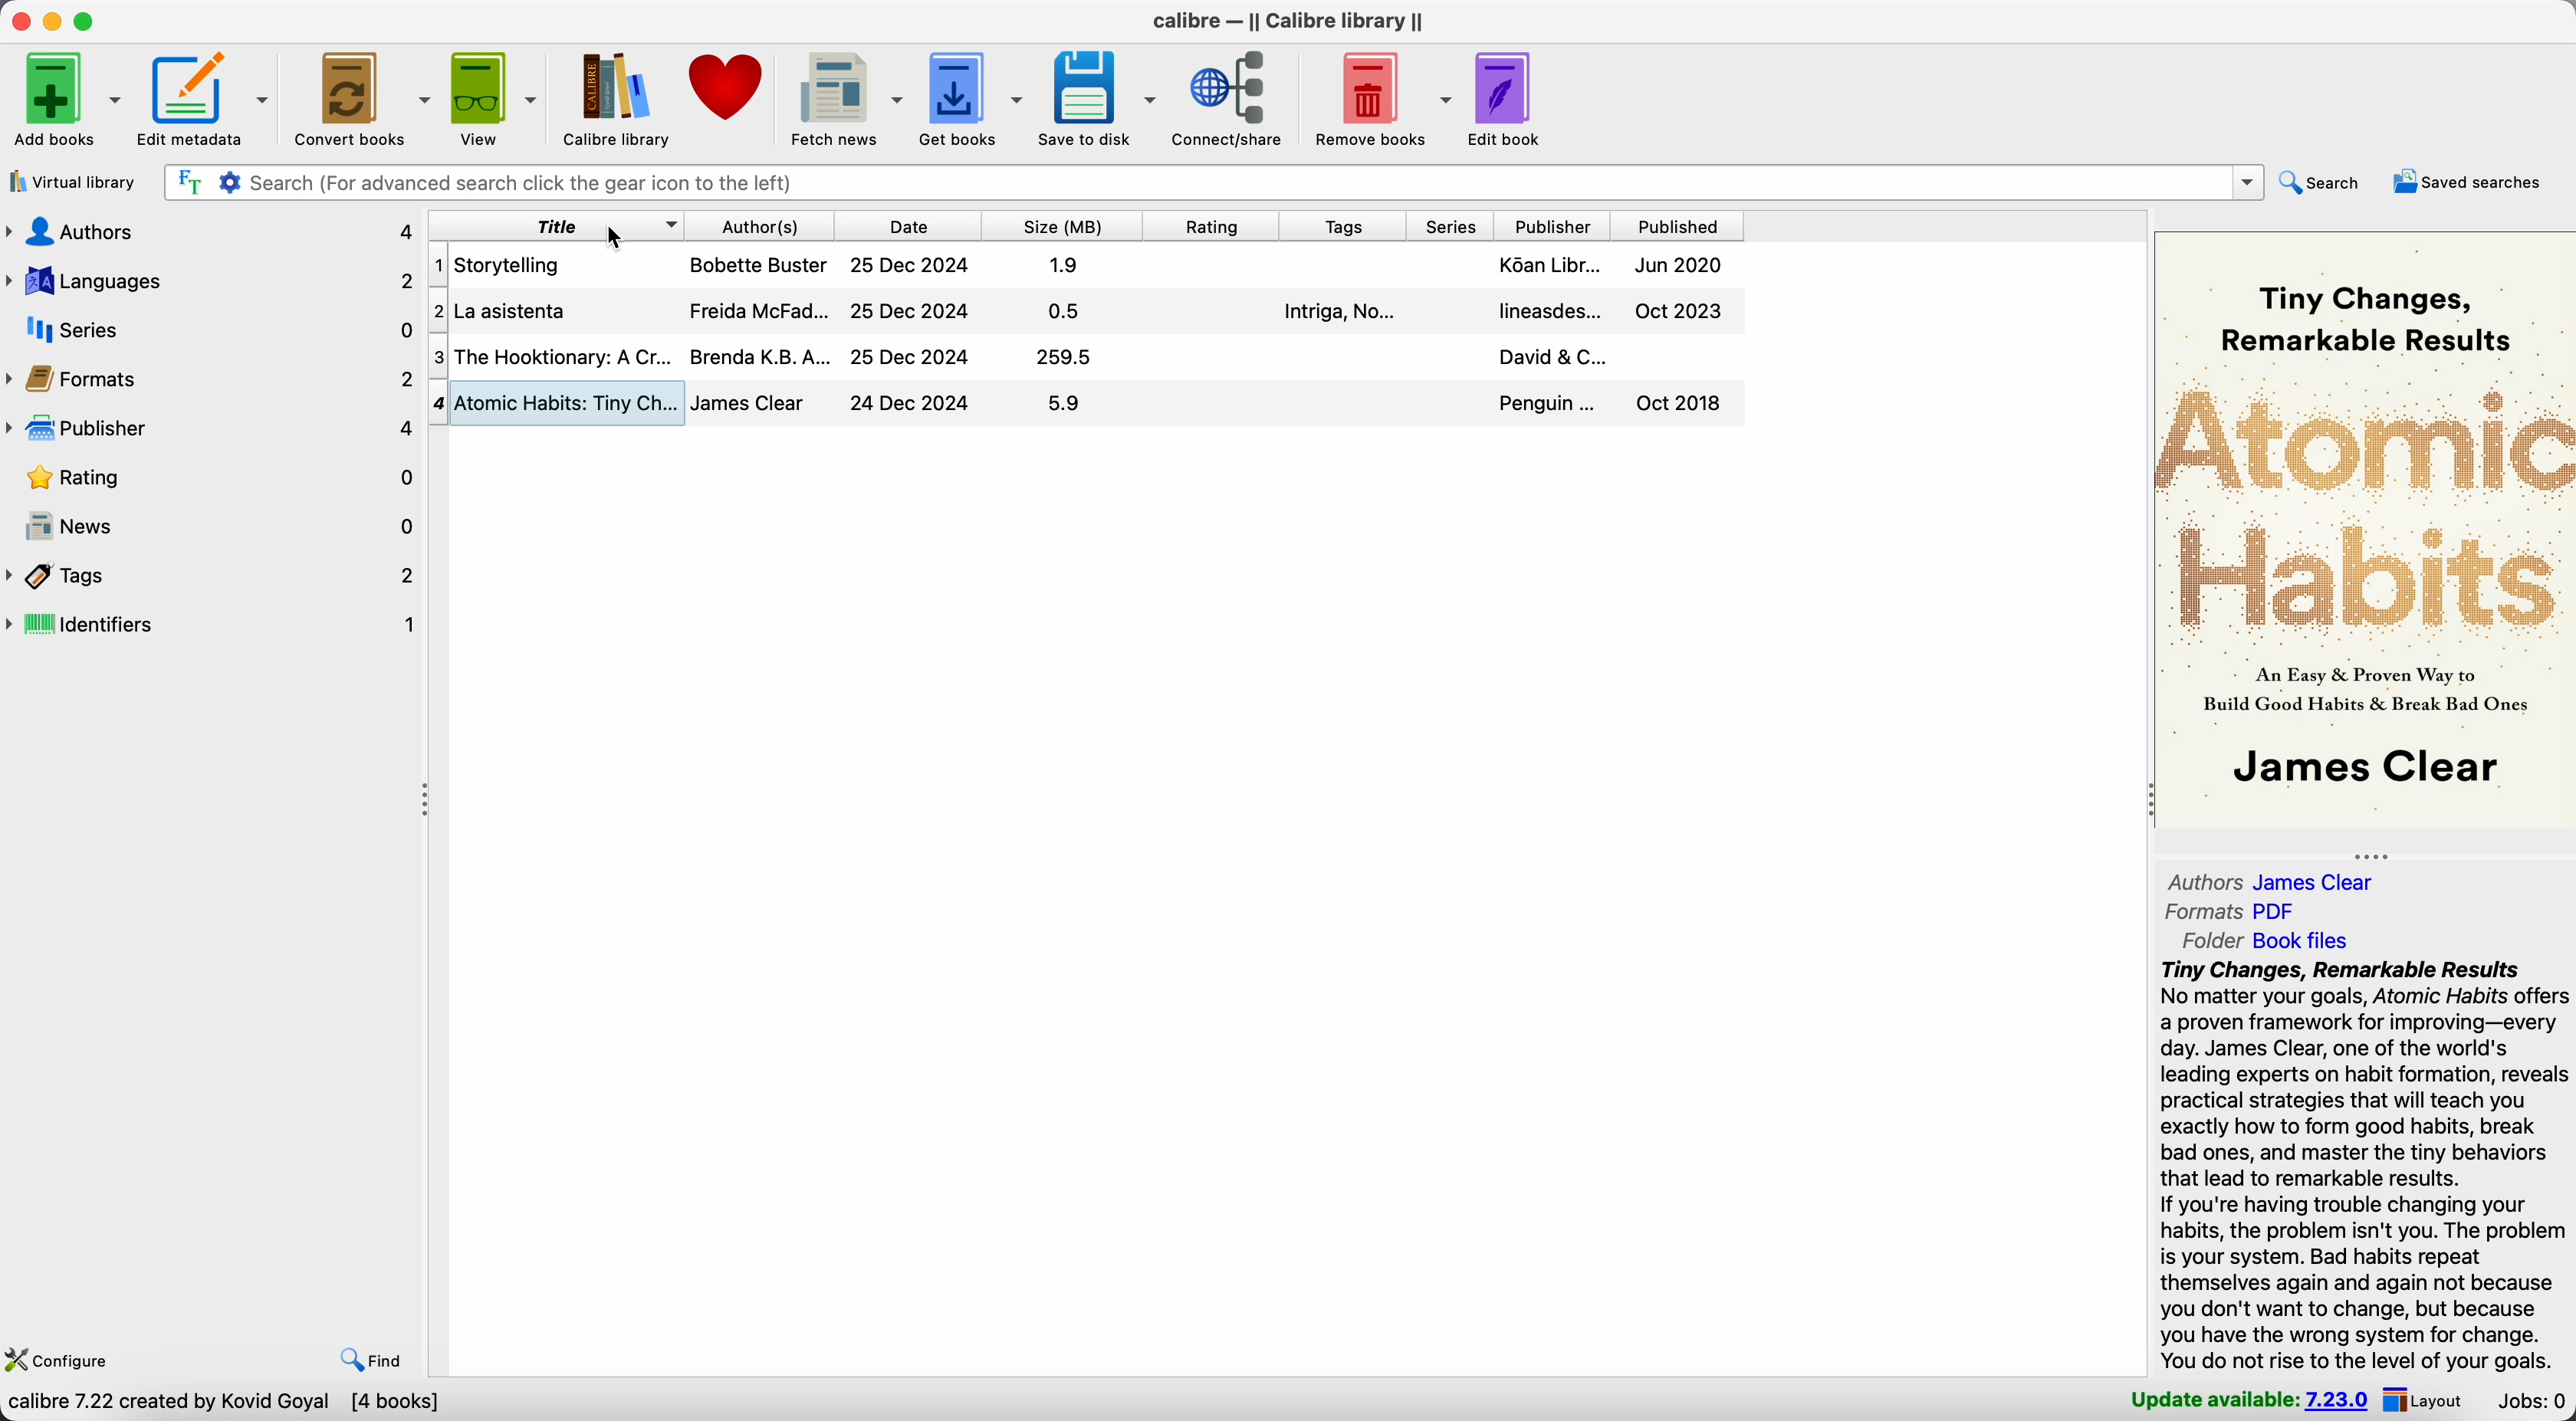 This screenshot has height=1421, width=2576. I want to click on maximize, so click(89, 21).